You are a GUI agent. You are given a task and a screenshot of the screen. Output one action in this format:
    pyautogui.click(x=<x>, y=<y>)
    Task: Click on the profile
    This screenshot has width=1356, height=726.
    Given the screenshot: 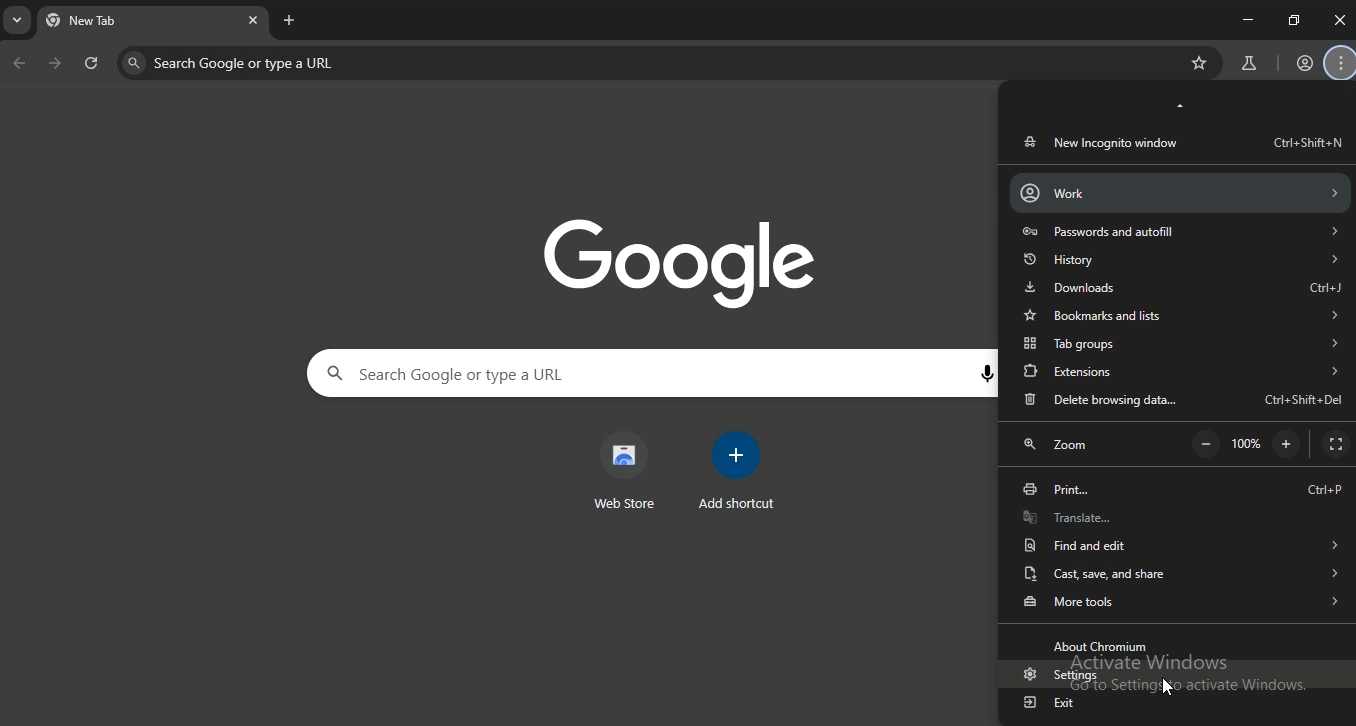 What is the action you would take?
    pyautogui.click(x=1305, y=64)
    